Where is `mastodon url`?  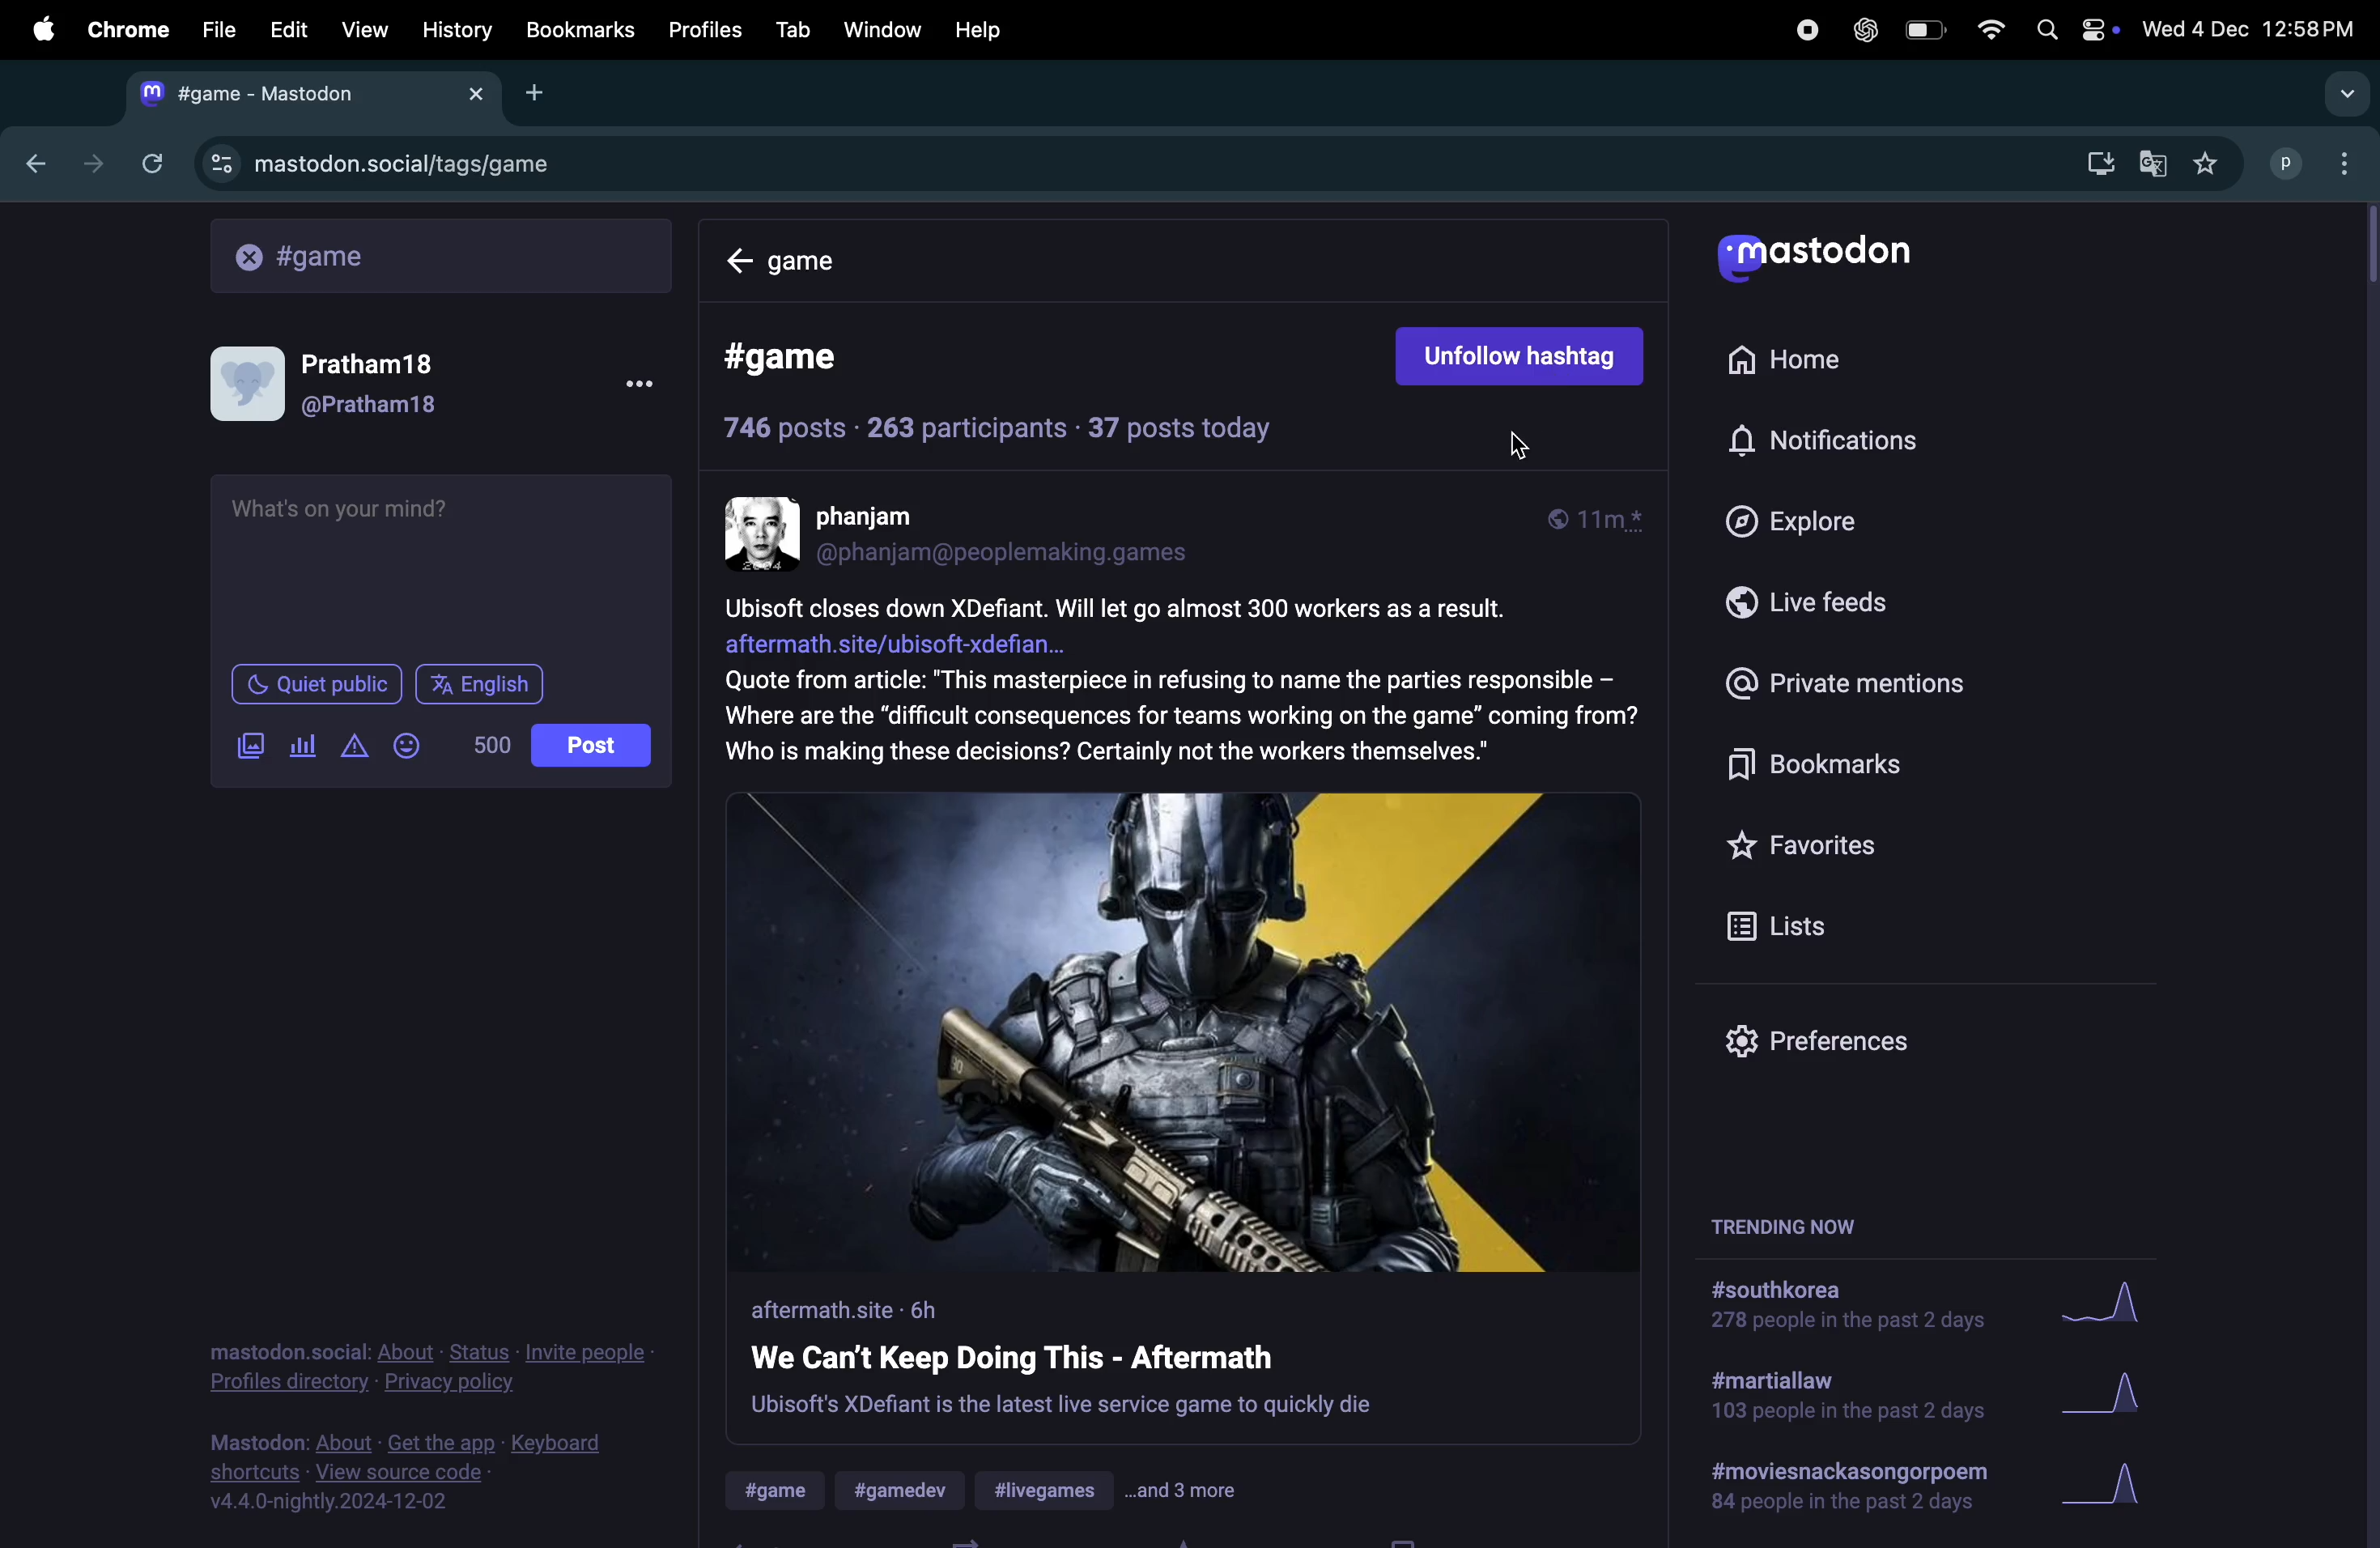 mastodon url is located at coordinates (377, 165).